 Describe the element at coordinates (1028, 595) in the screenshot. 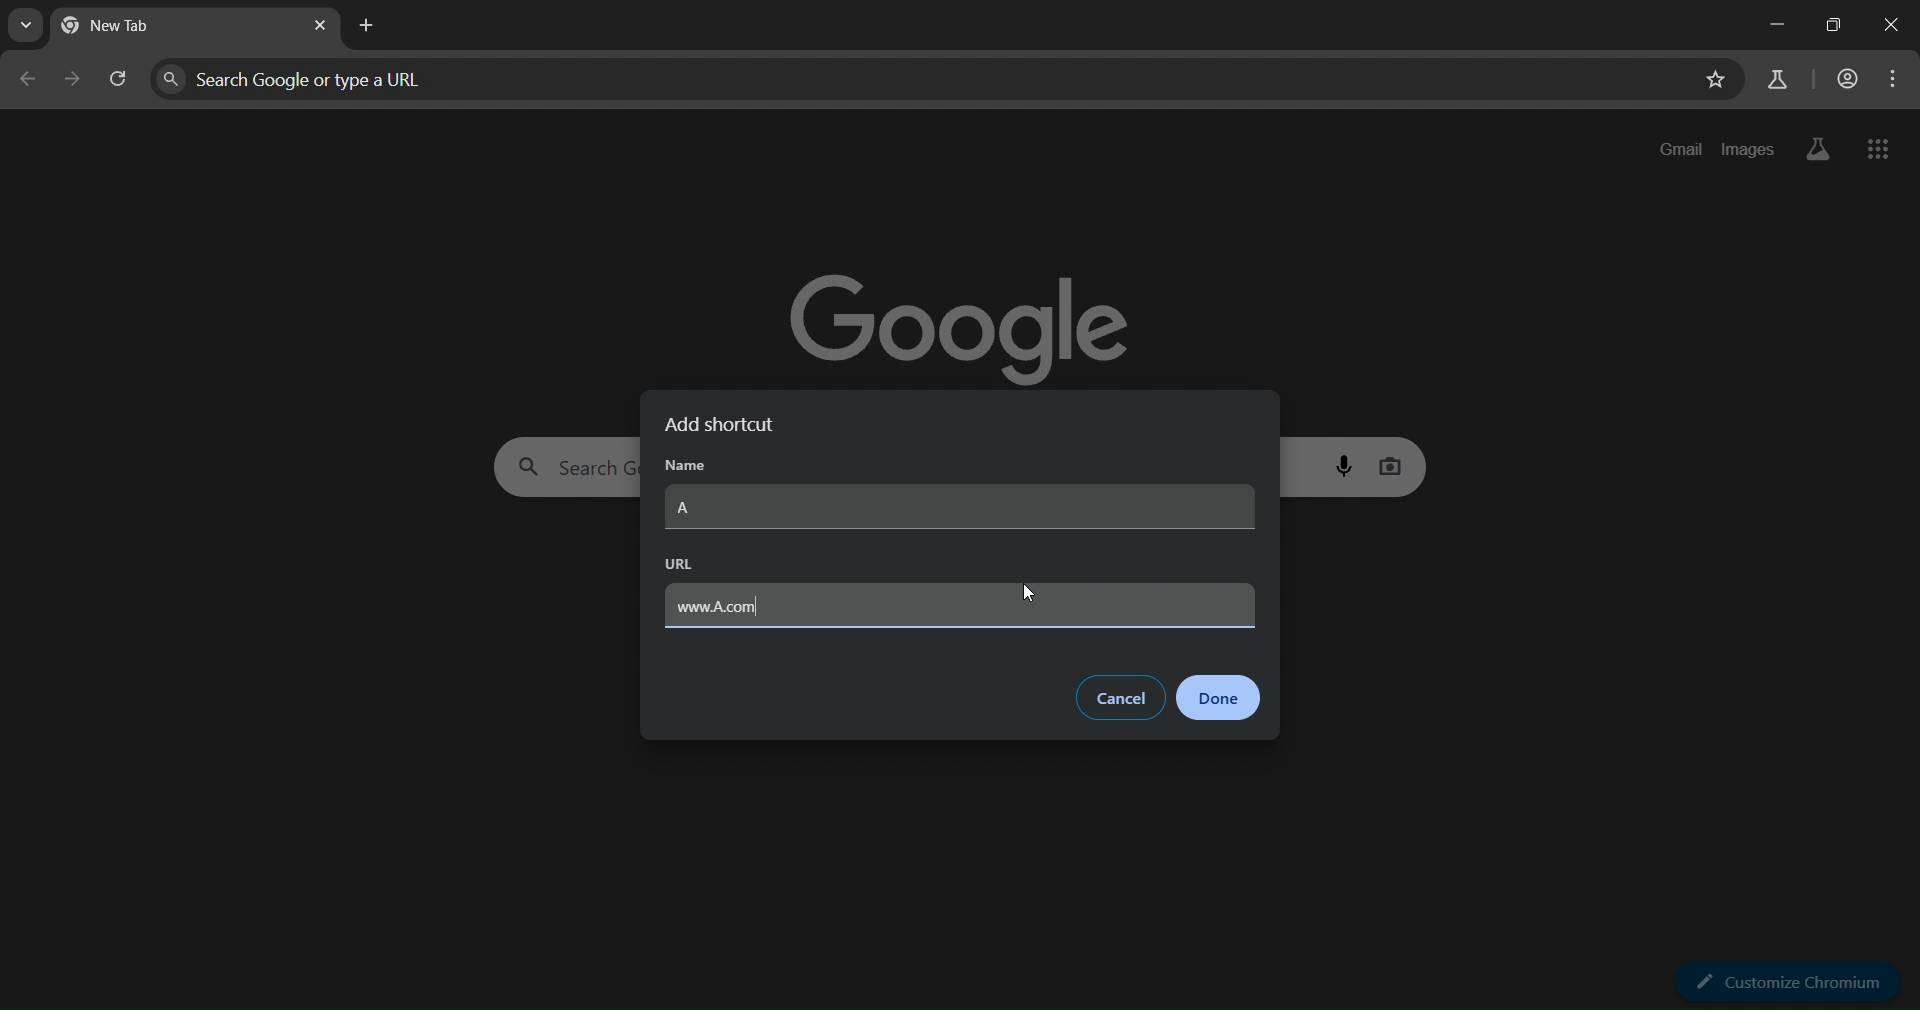

I see `cursor` at that location.